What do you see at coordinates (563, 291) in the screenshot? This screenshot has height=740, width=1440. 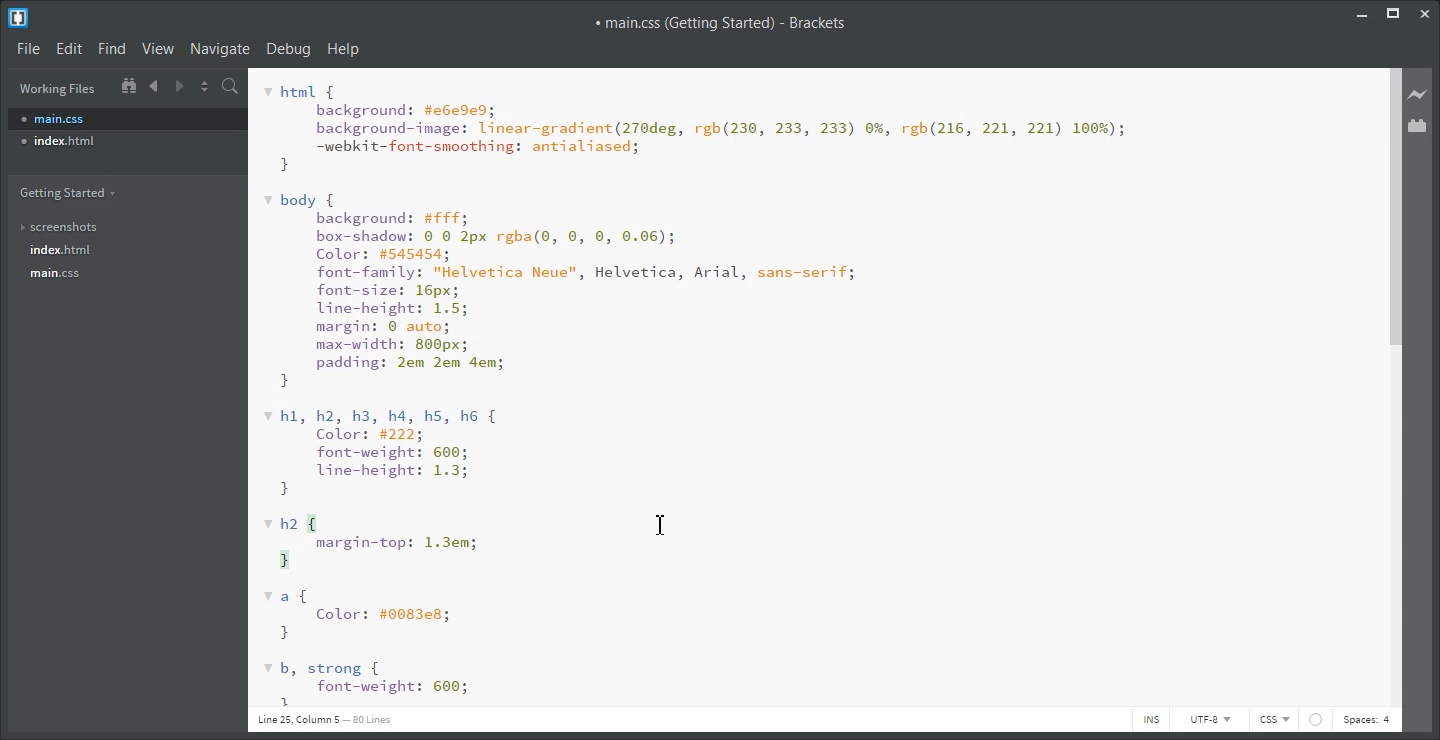 I see `body {
background: #fff;
box-shadow: © © 2px rgba(@, ©, ©, 0.06);
Color: #545454;
font-family: "Helvetica Neue", Helvetica, Arial, sans-serif;
font-size: 16px;
line-height: 1.5;
margin: © auto;
max-width: 808px;
padding: 2em 2em 4em;
}` at bounding box center [563, 291].